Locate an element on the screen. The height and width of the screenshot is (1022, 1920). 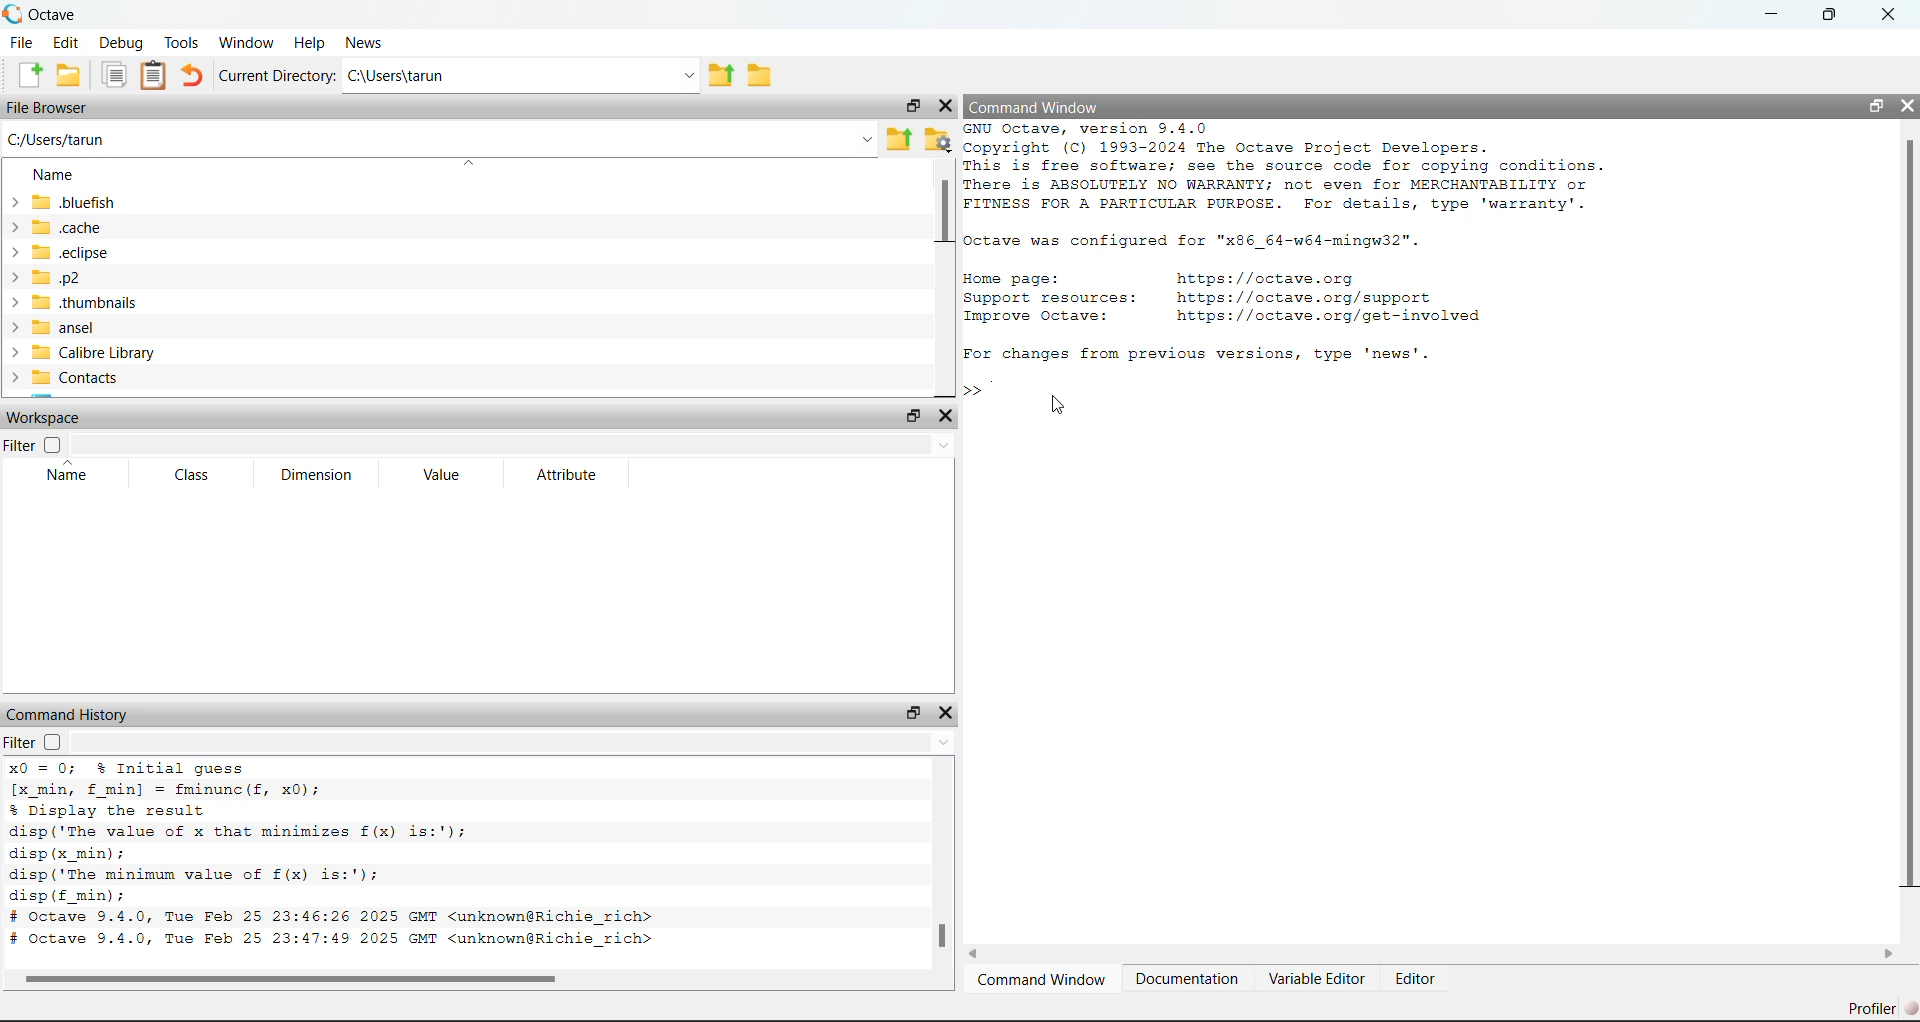
Cursor is located at coordinates (1070, 401).